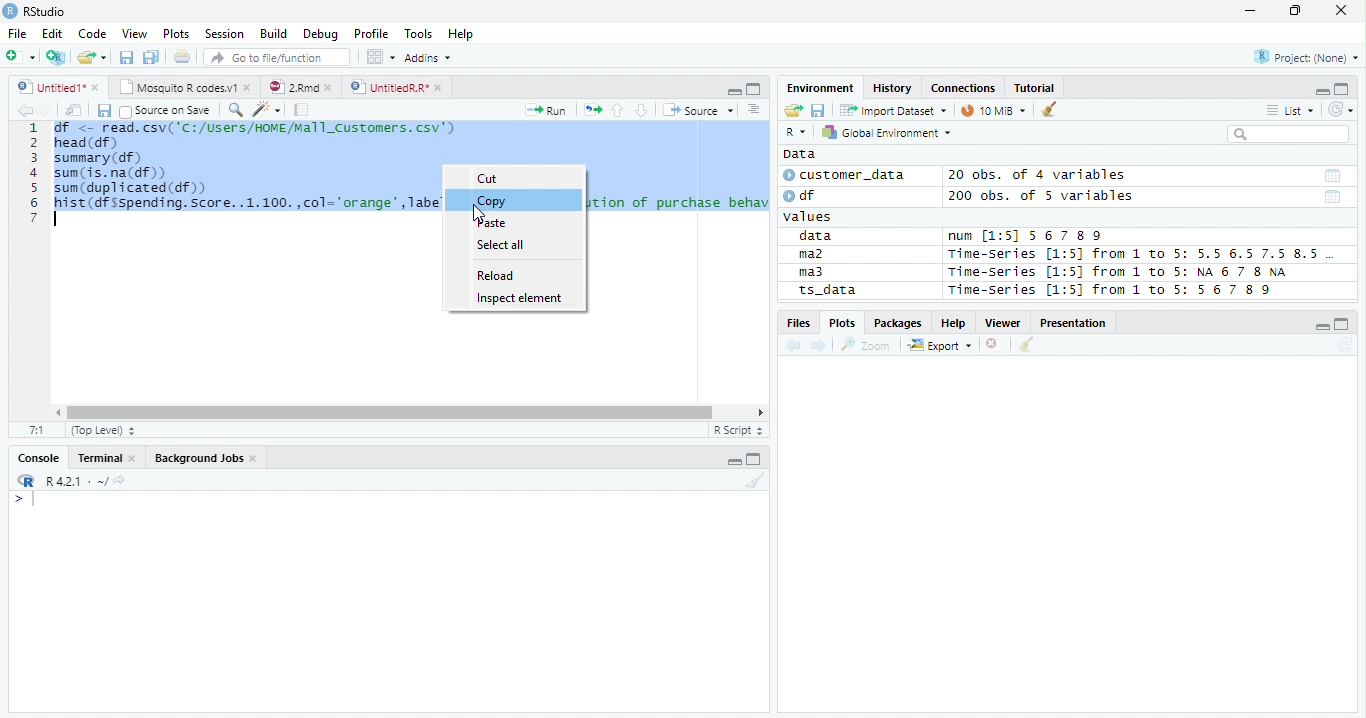  What do you see at coordinates (1038, 177) in the screenshot?
I see `20 obs. of 4 variables` at bounding box center [1038, 177].